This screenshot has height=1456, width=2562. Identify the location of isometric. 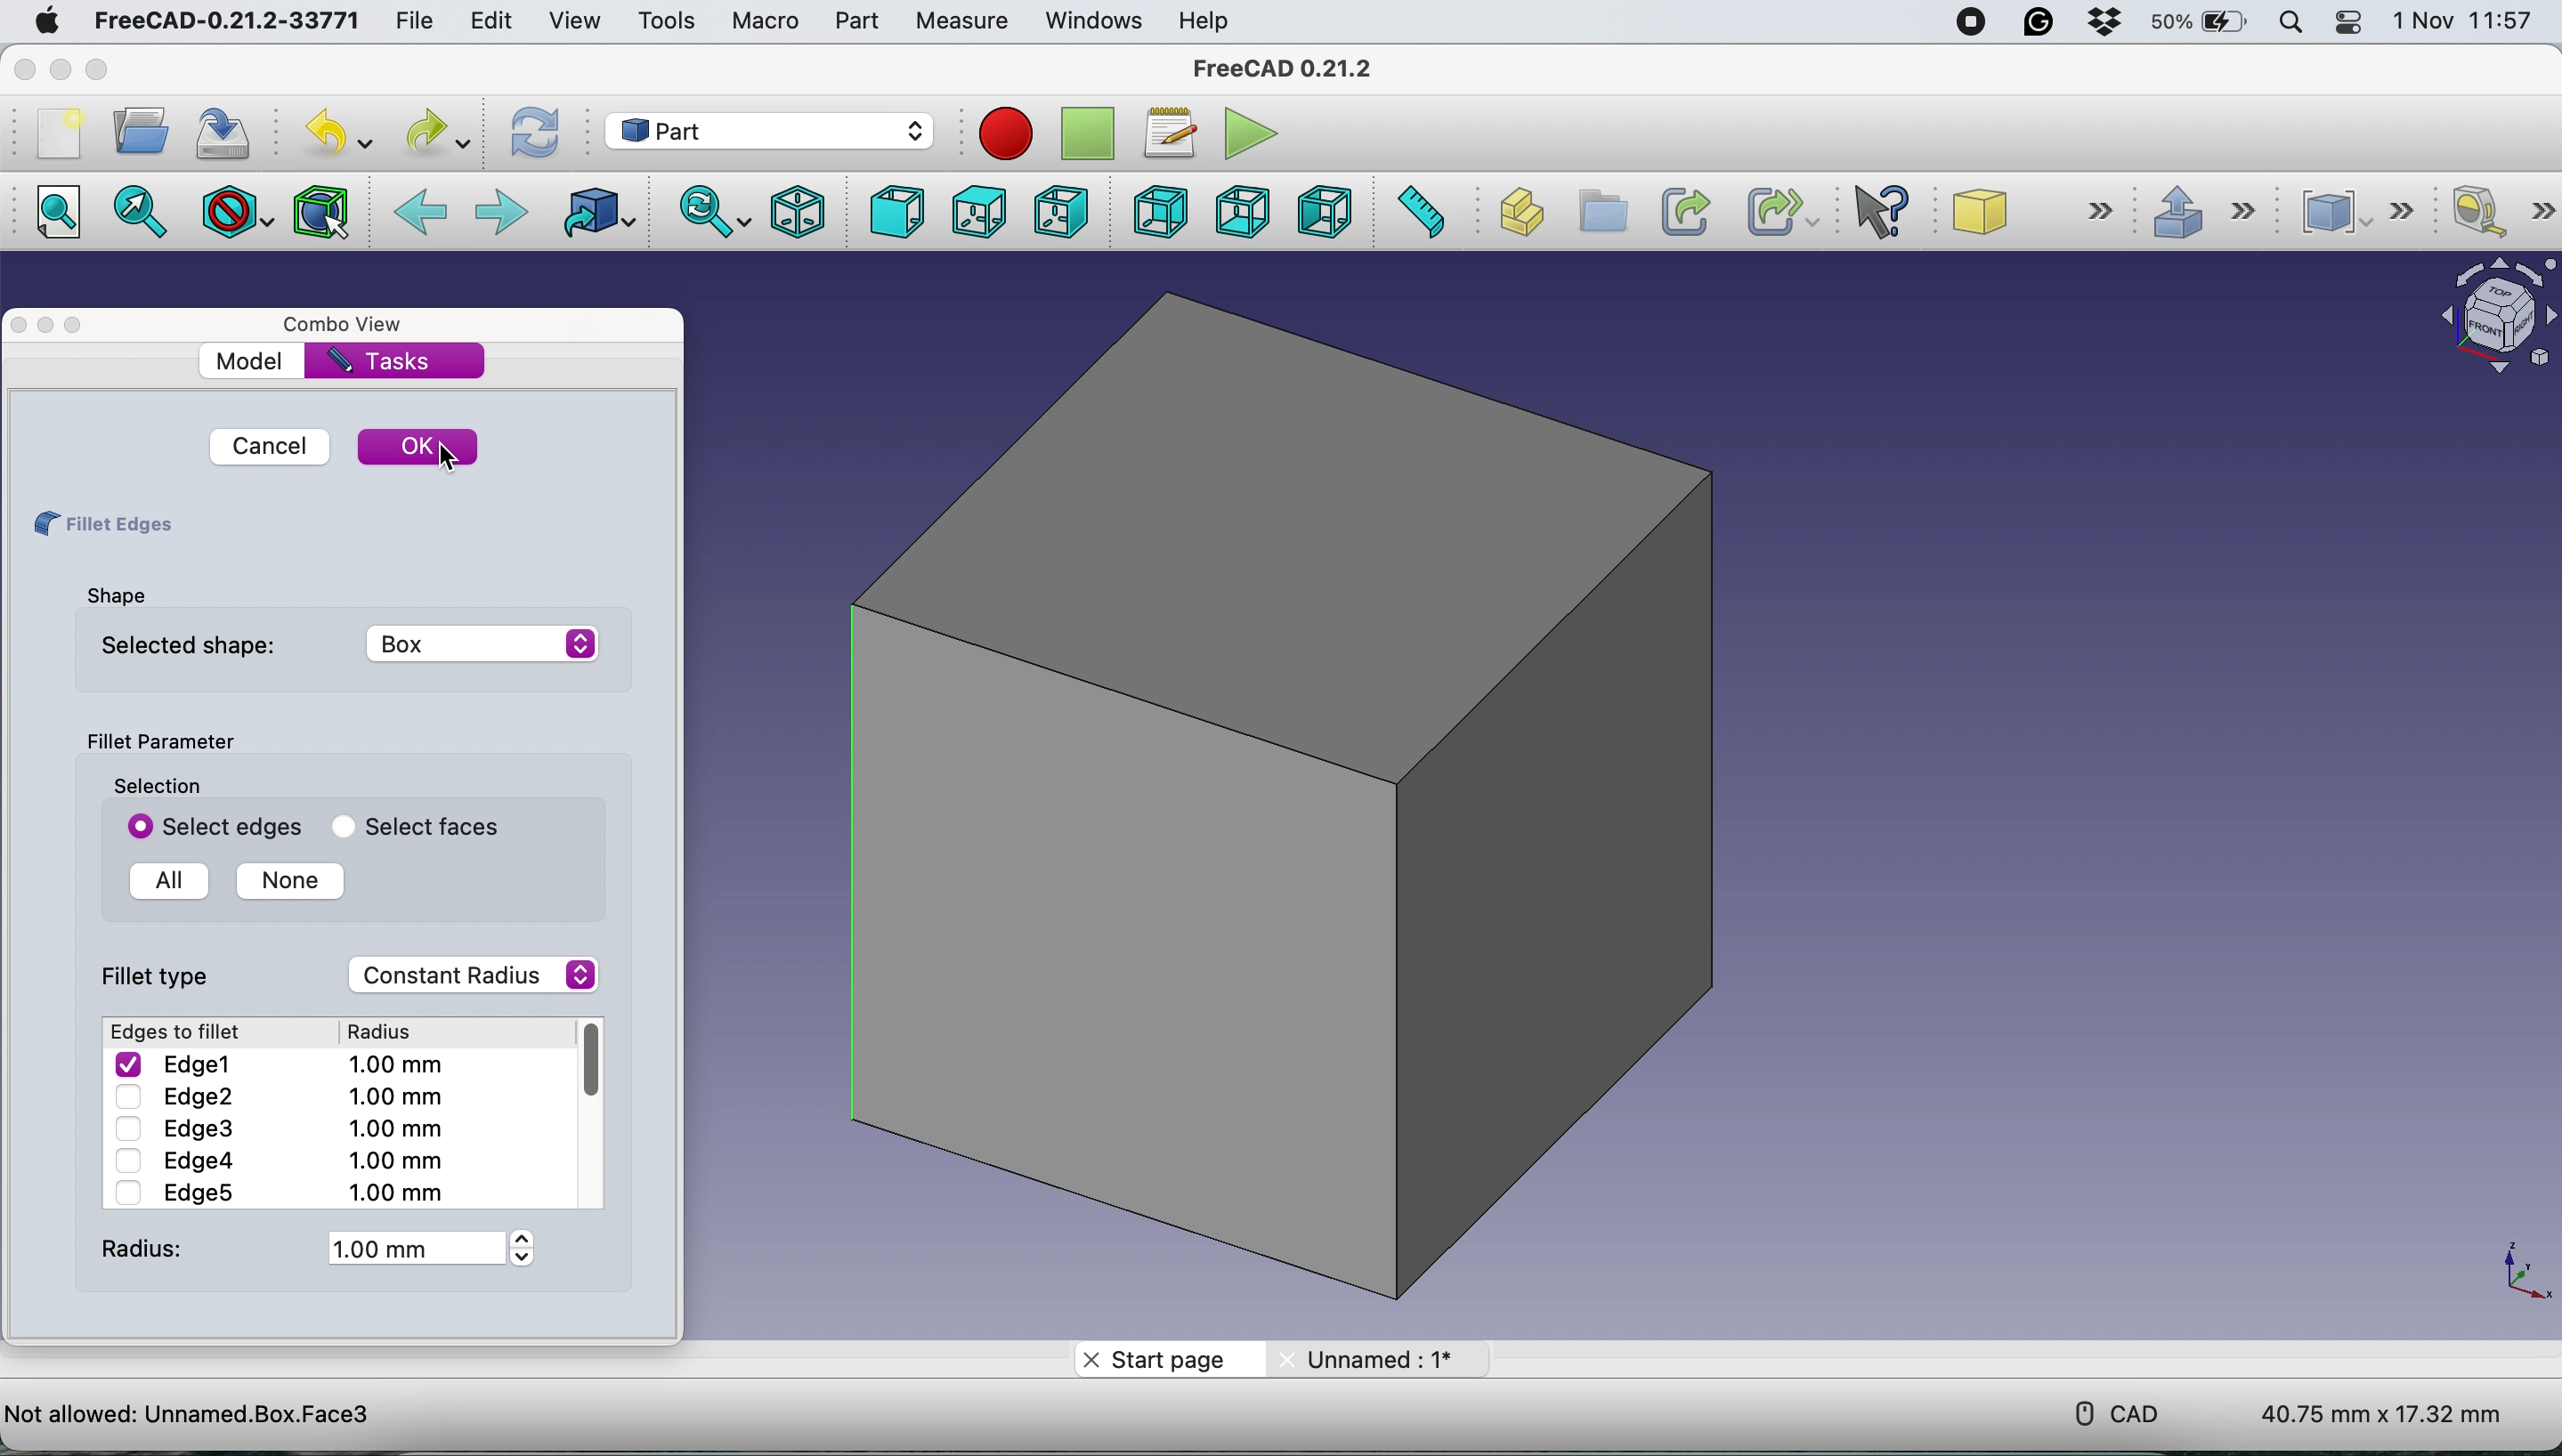
(790, 213).